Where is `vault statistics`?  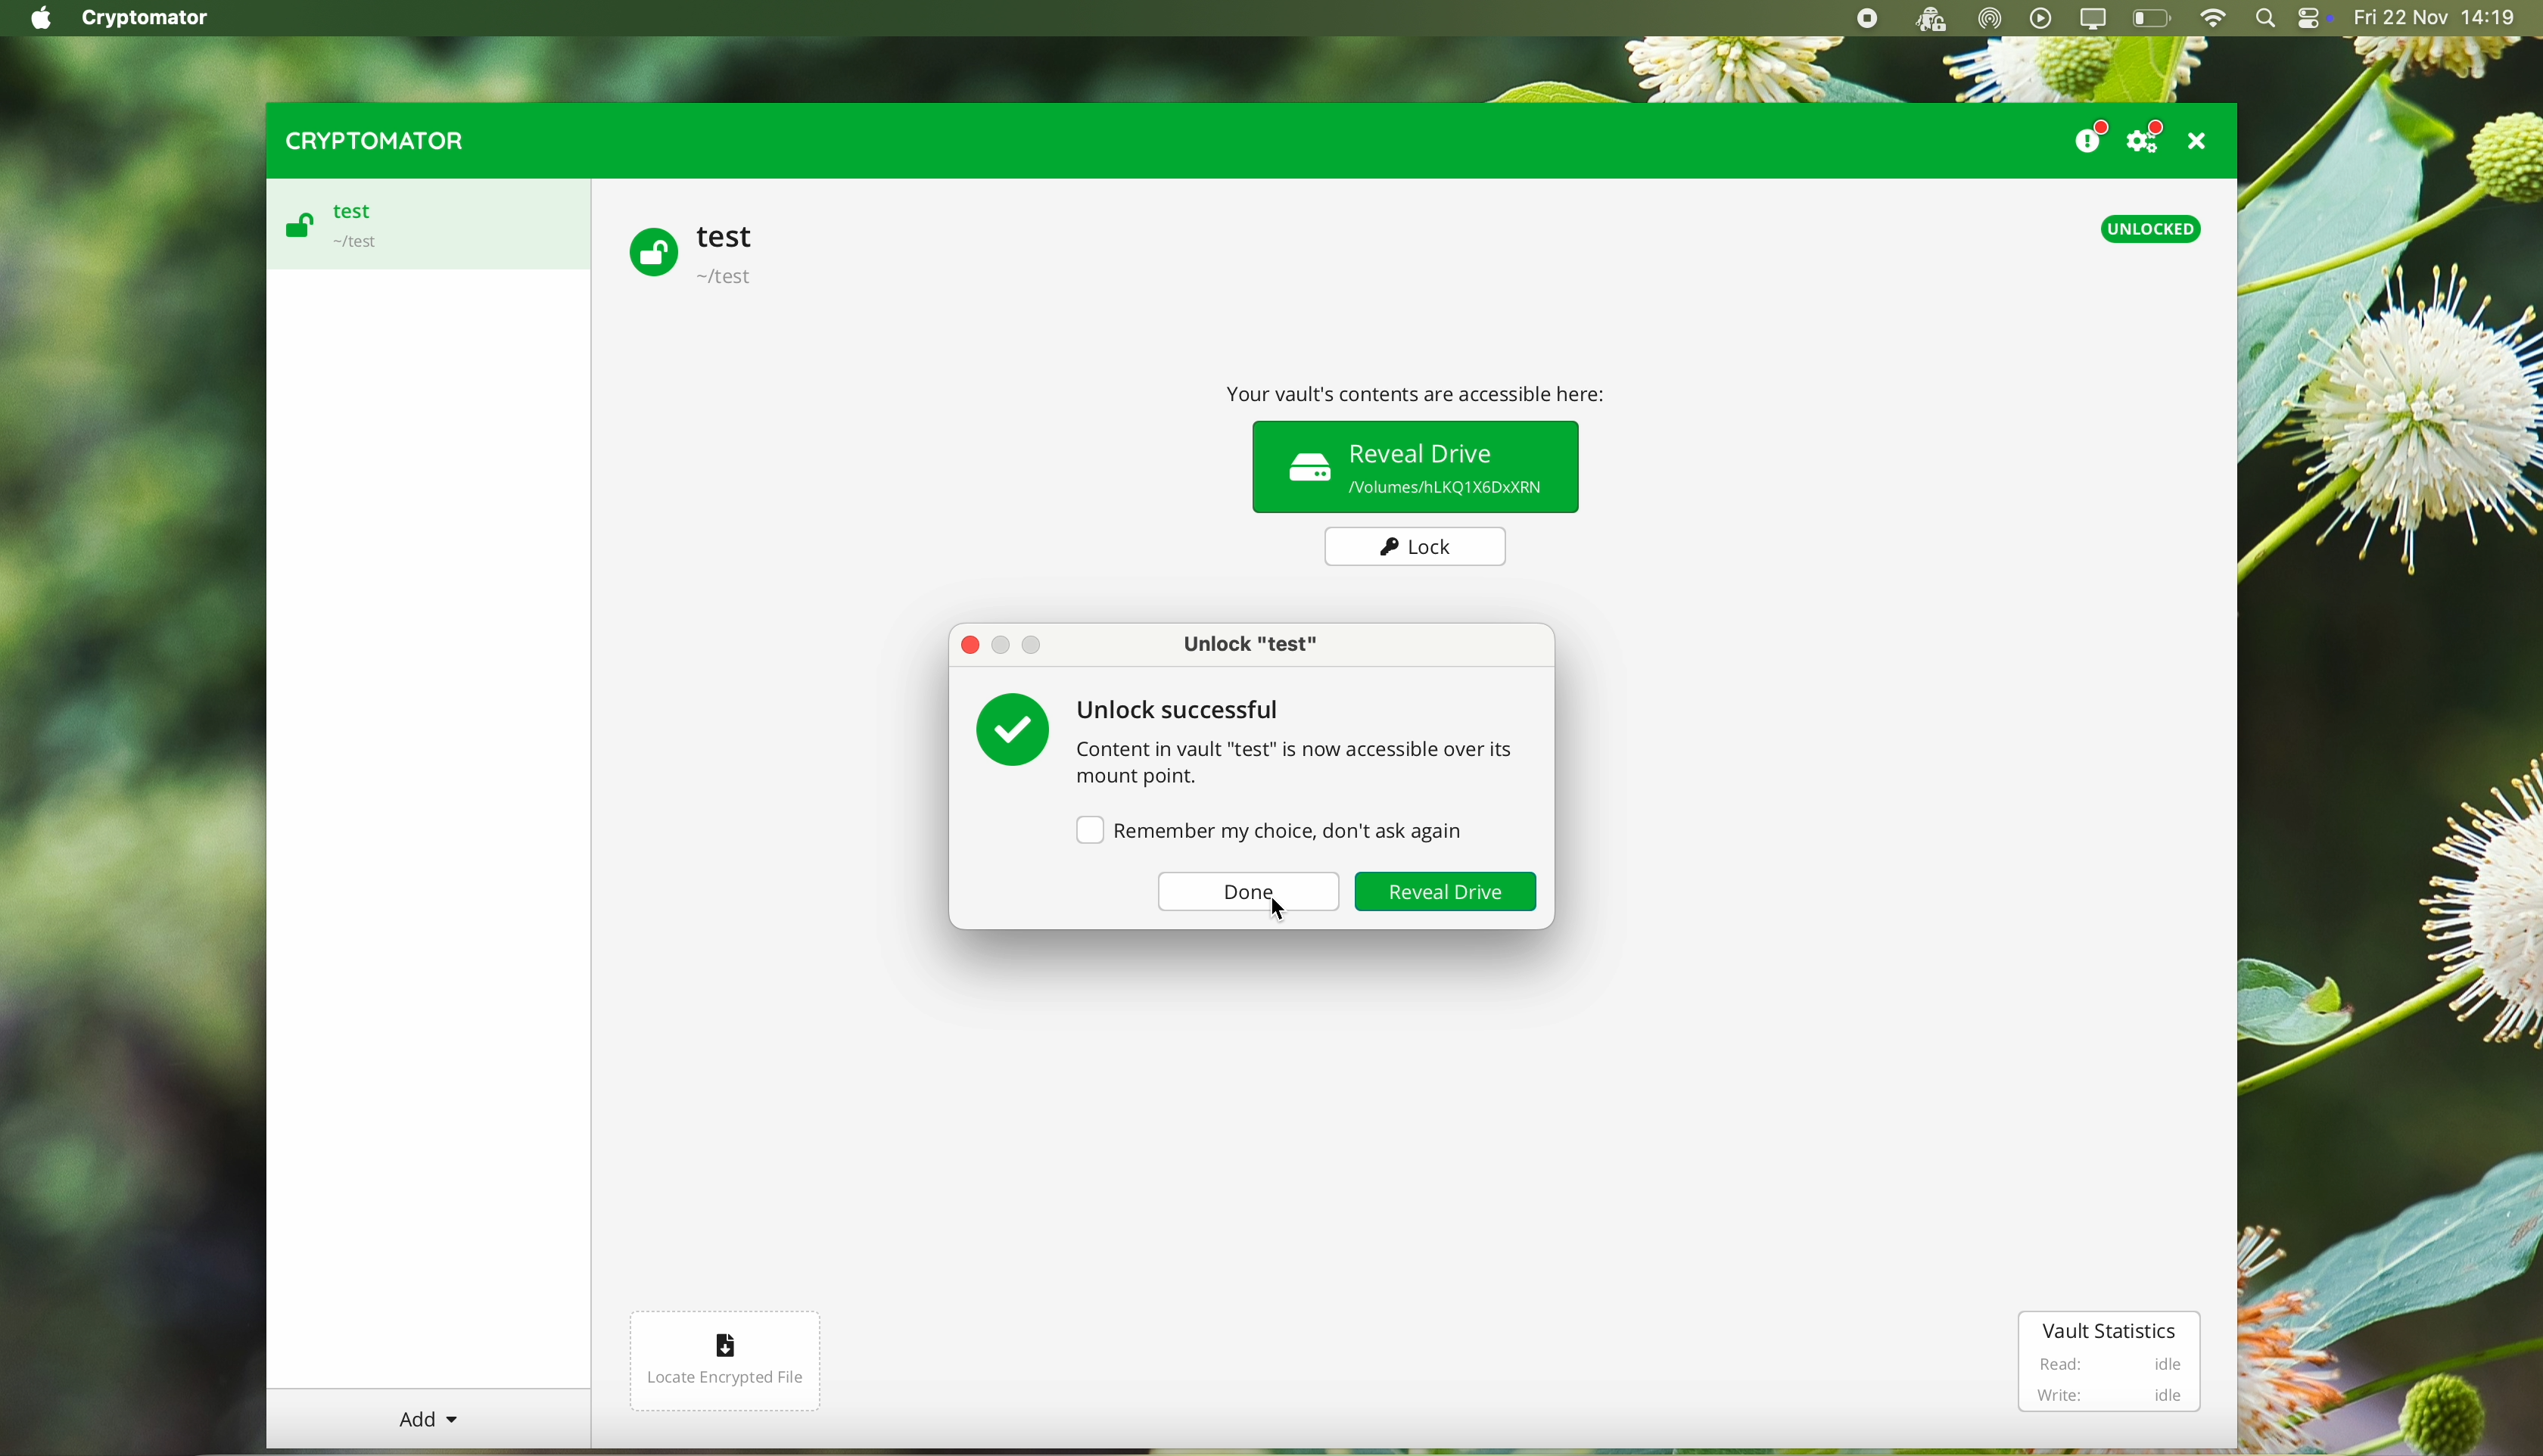
vault statistics is located at coordinates (2106, 1328).